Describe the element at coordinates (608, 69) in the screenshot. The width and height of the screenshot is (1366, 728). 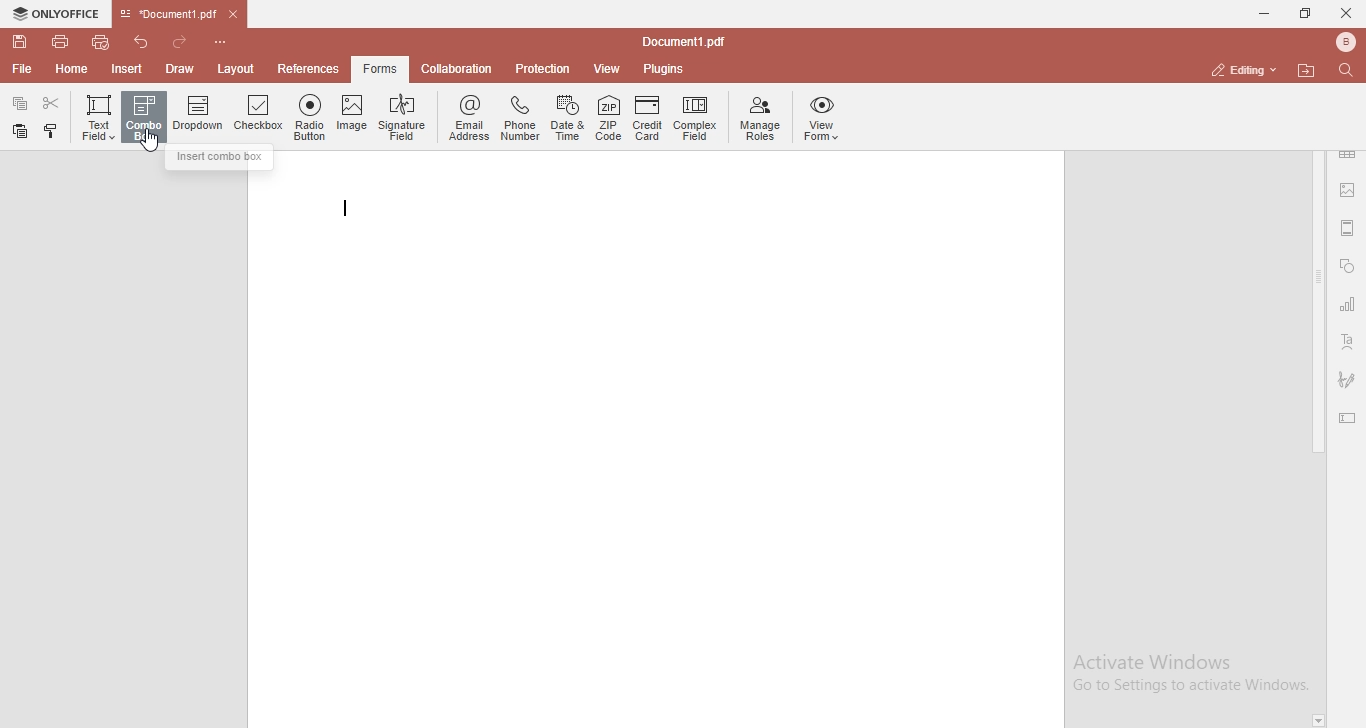
I see `view` at that location.